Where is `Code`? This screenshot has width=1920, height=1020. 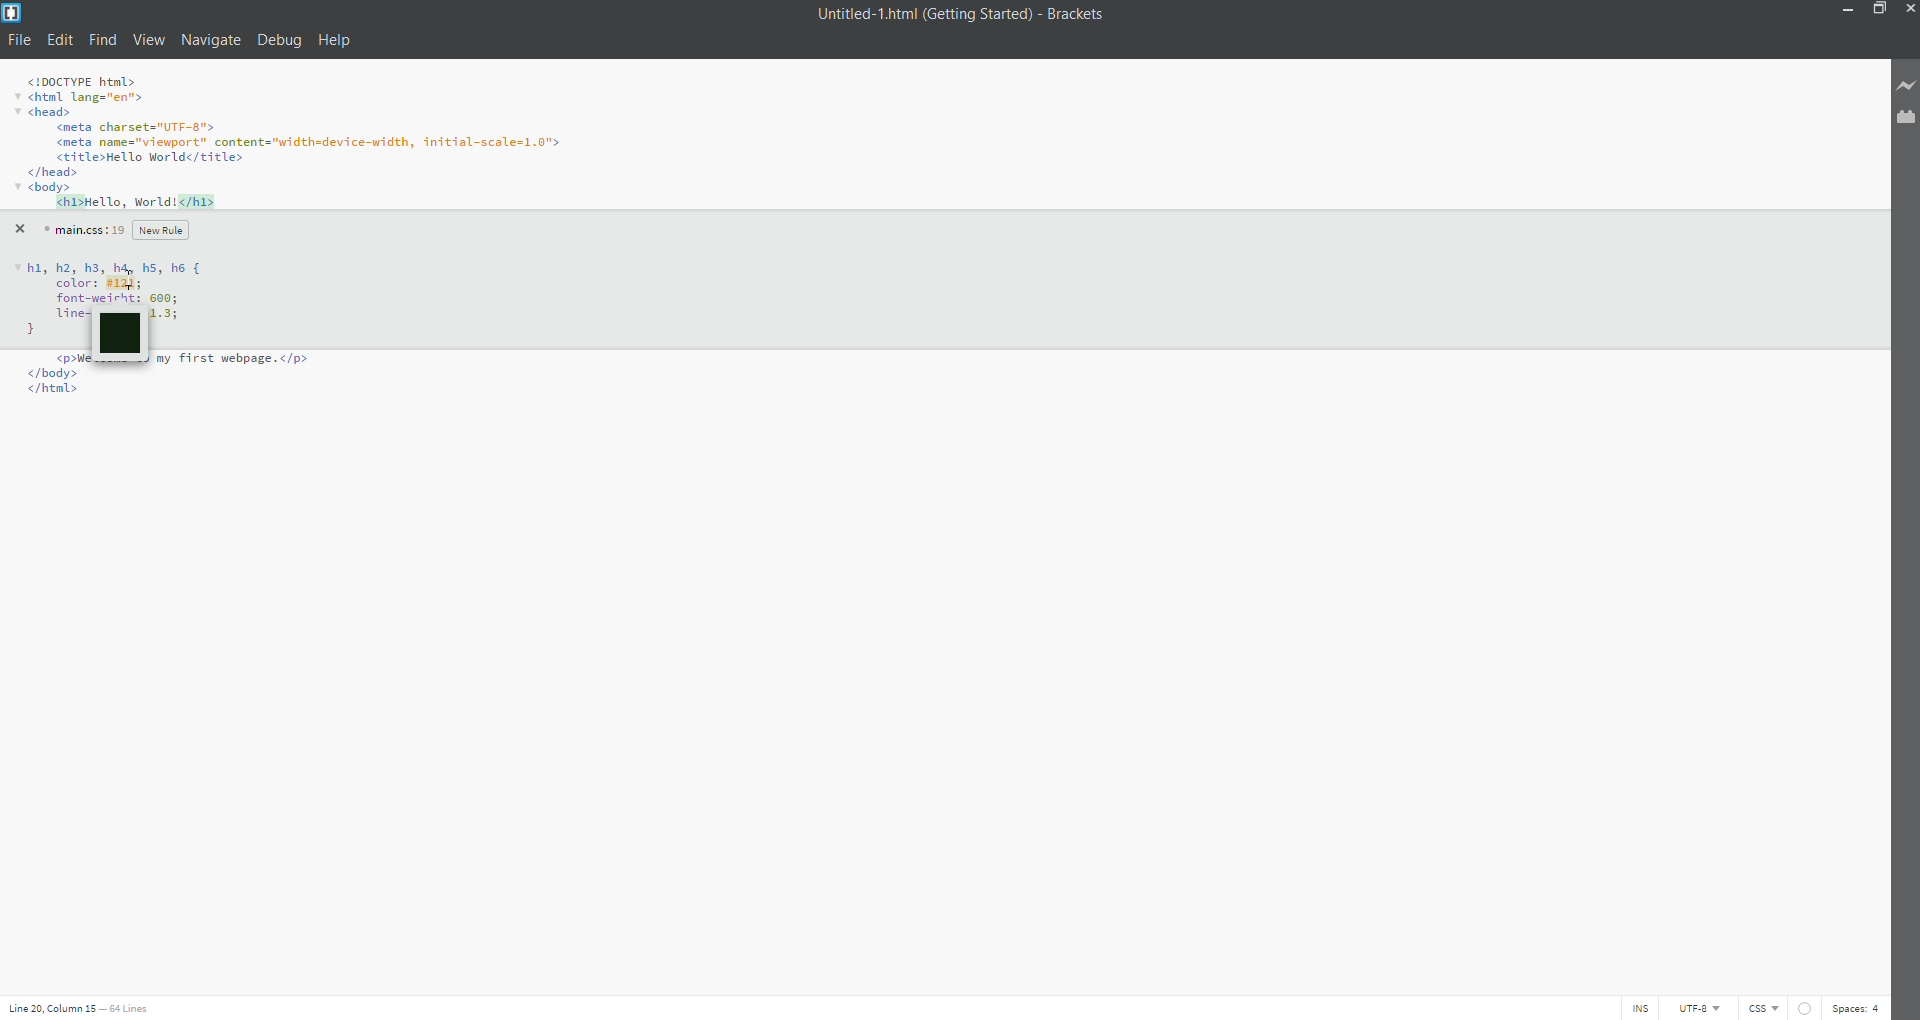
Code is located at coordinates (169, 393).